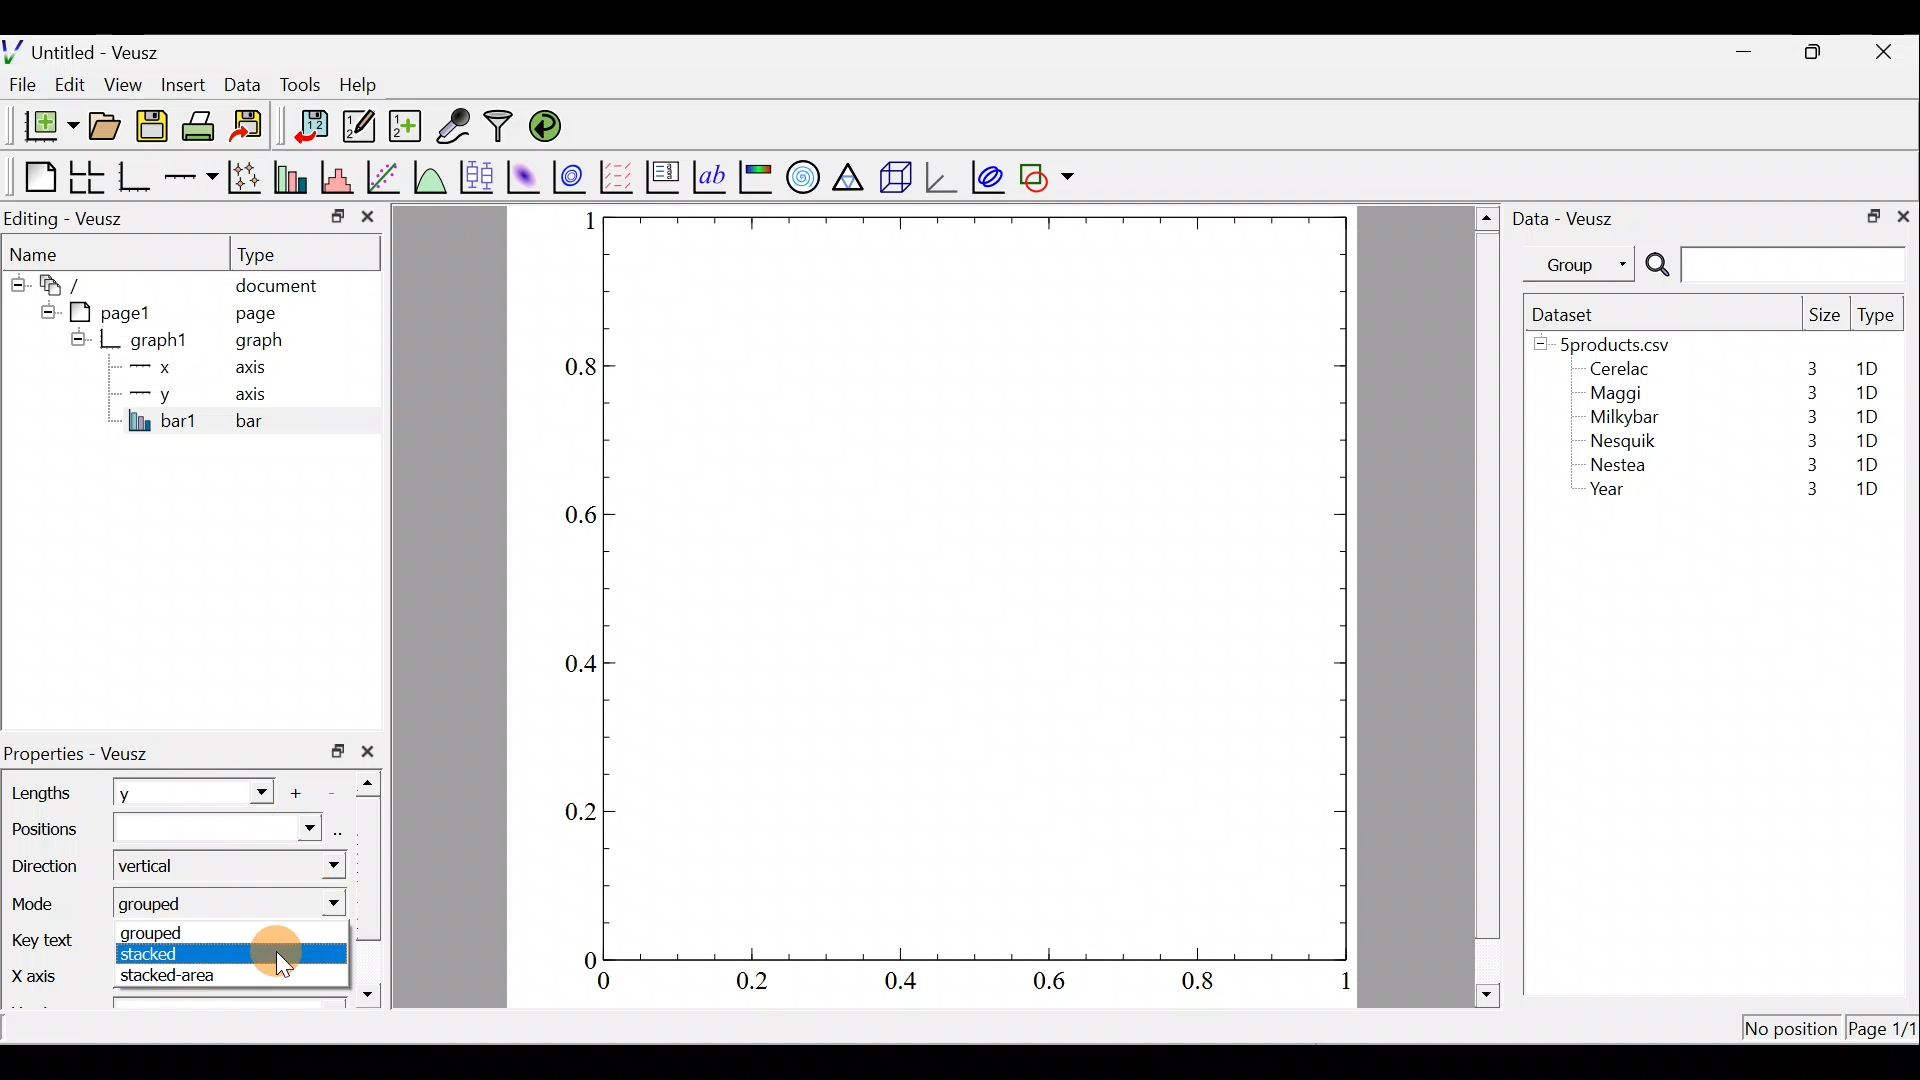  What do you see at coordinates (71, 282) in the screenshot?
I see `document widget` at bounding box center [71, 282].